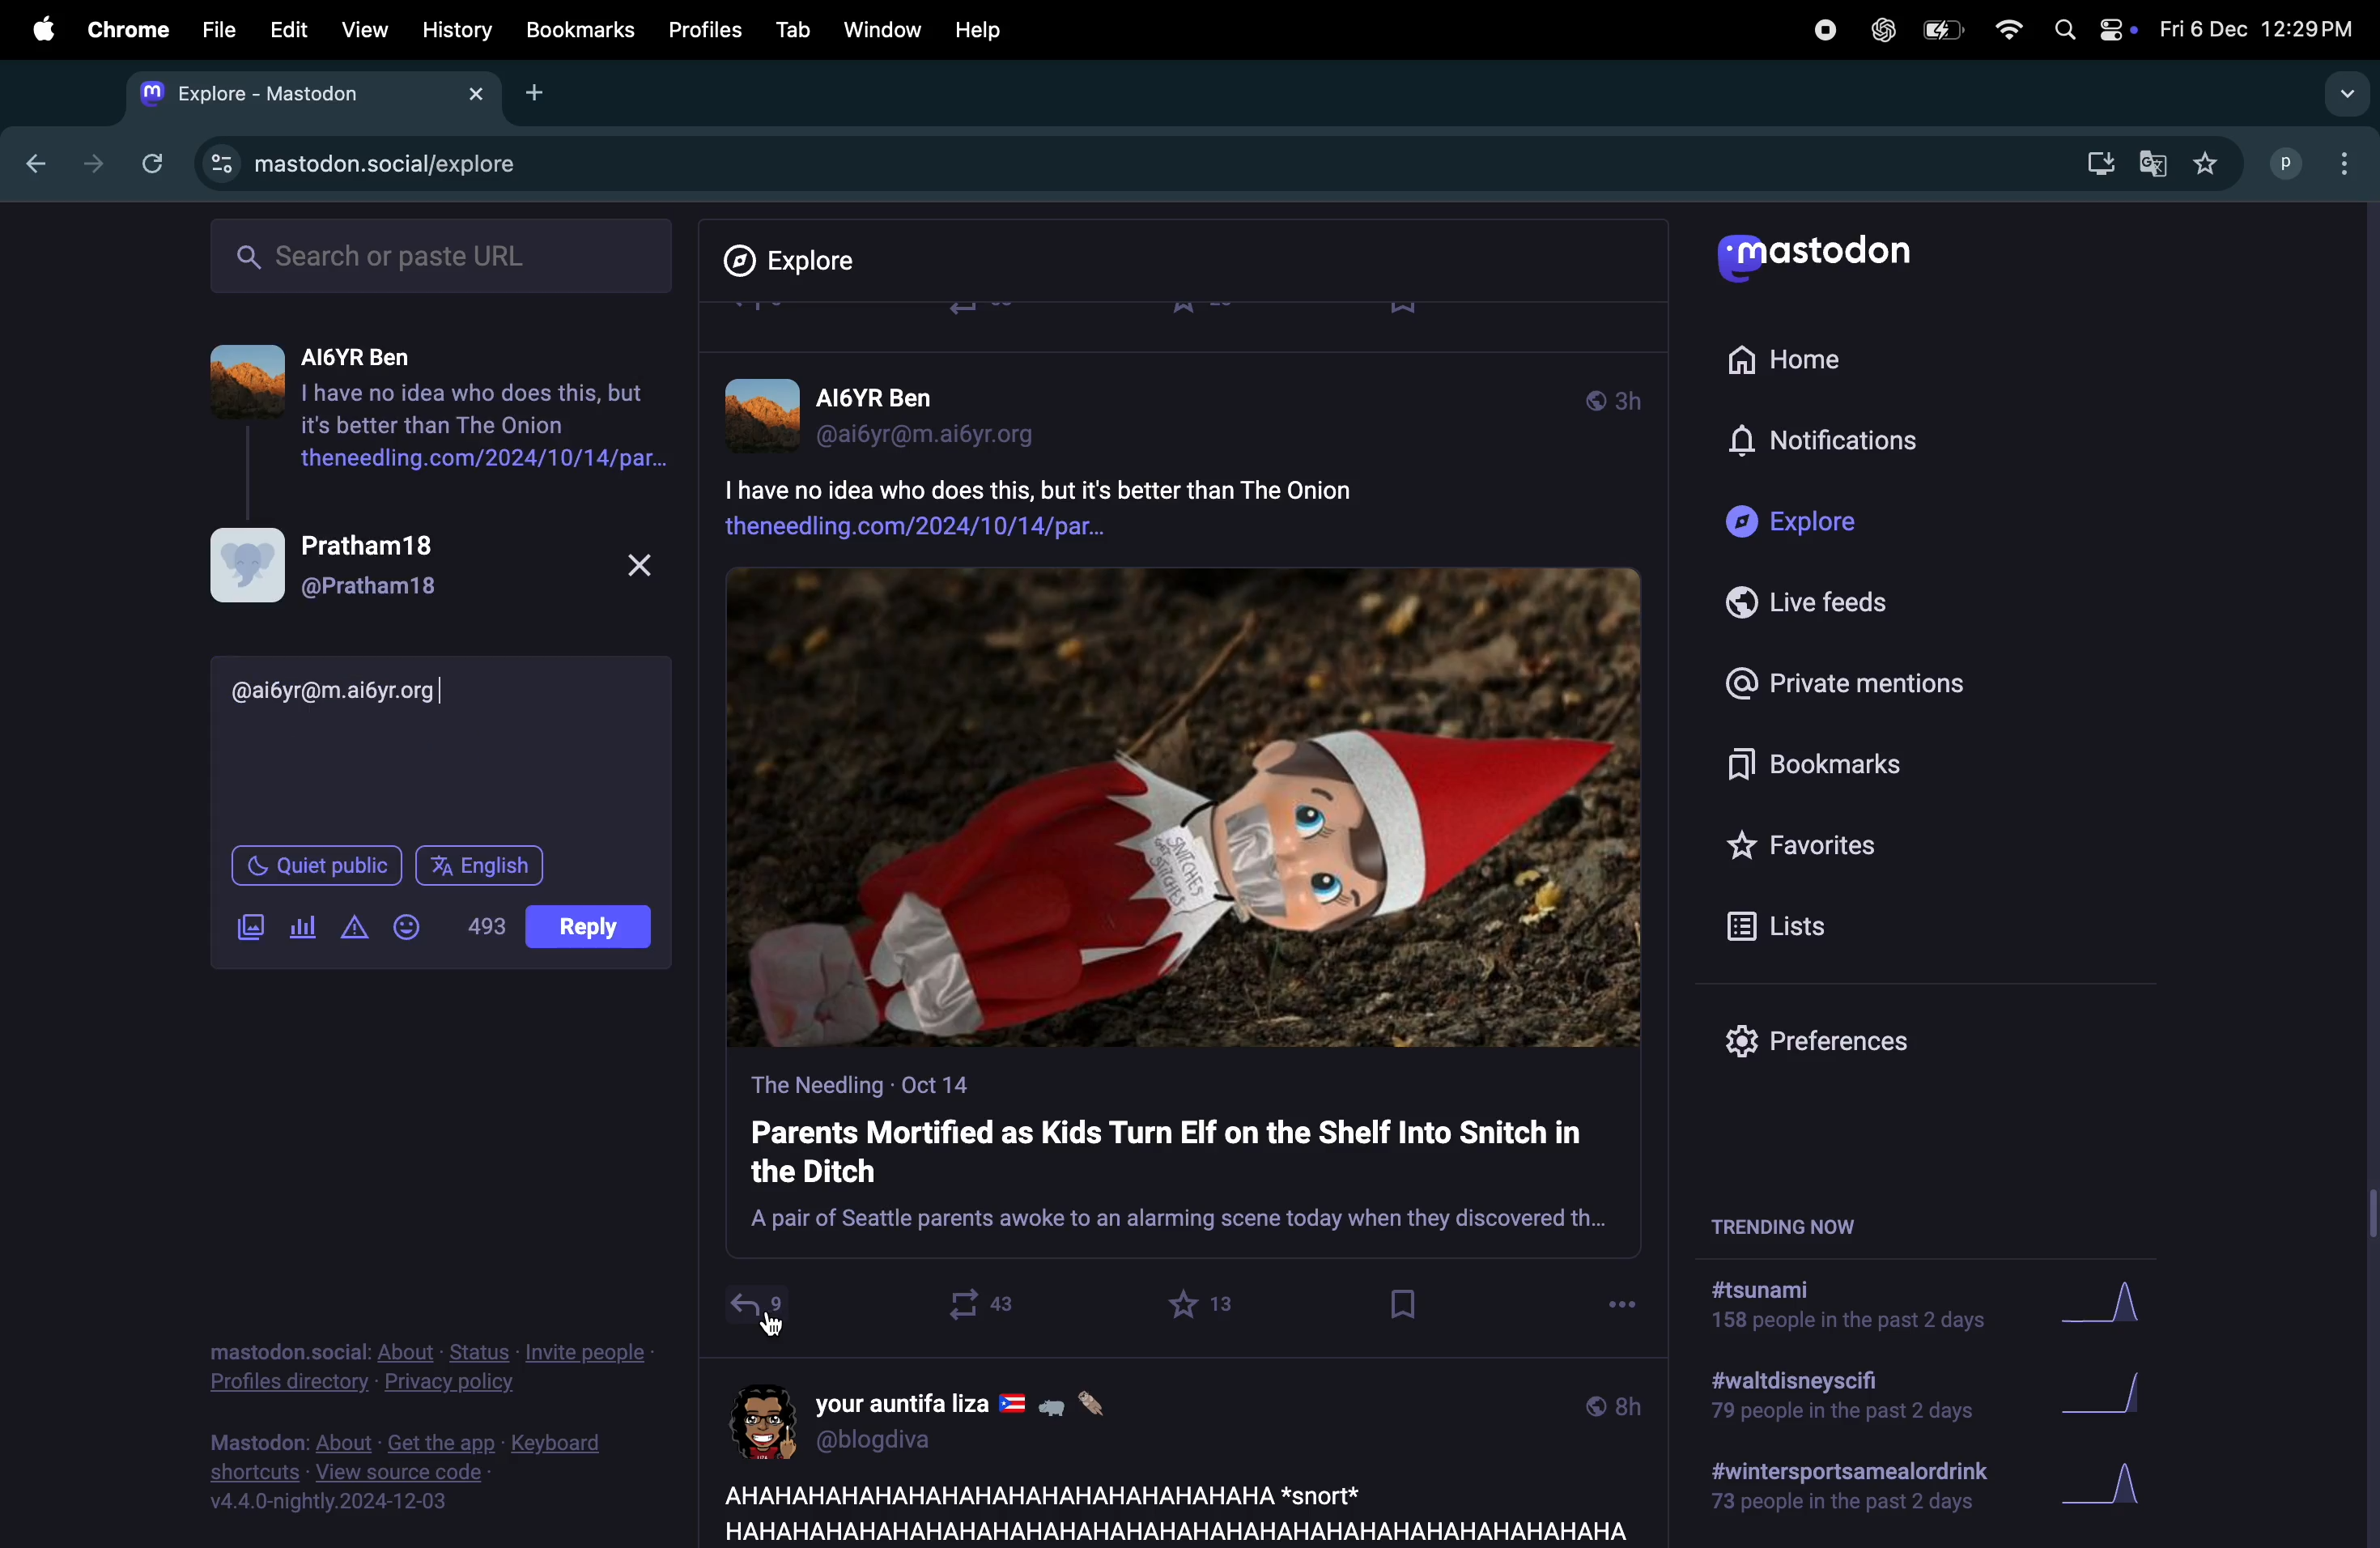 The image size is (2380, 1548). Describe the element at coordinates (972, 1304) in the screenshot. I see `boost` at that location.